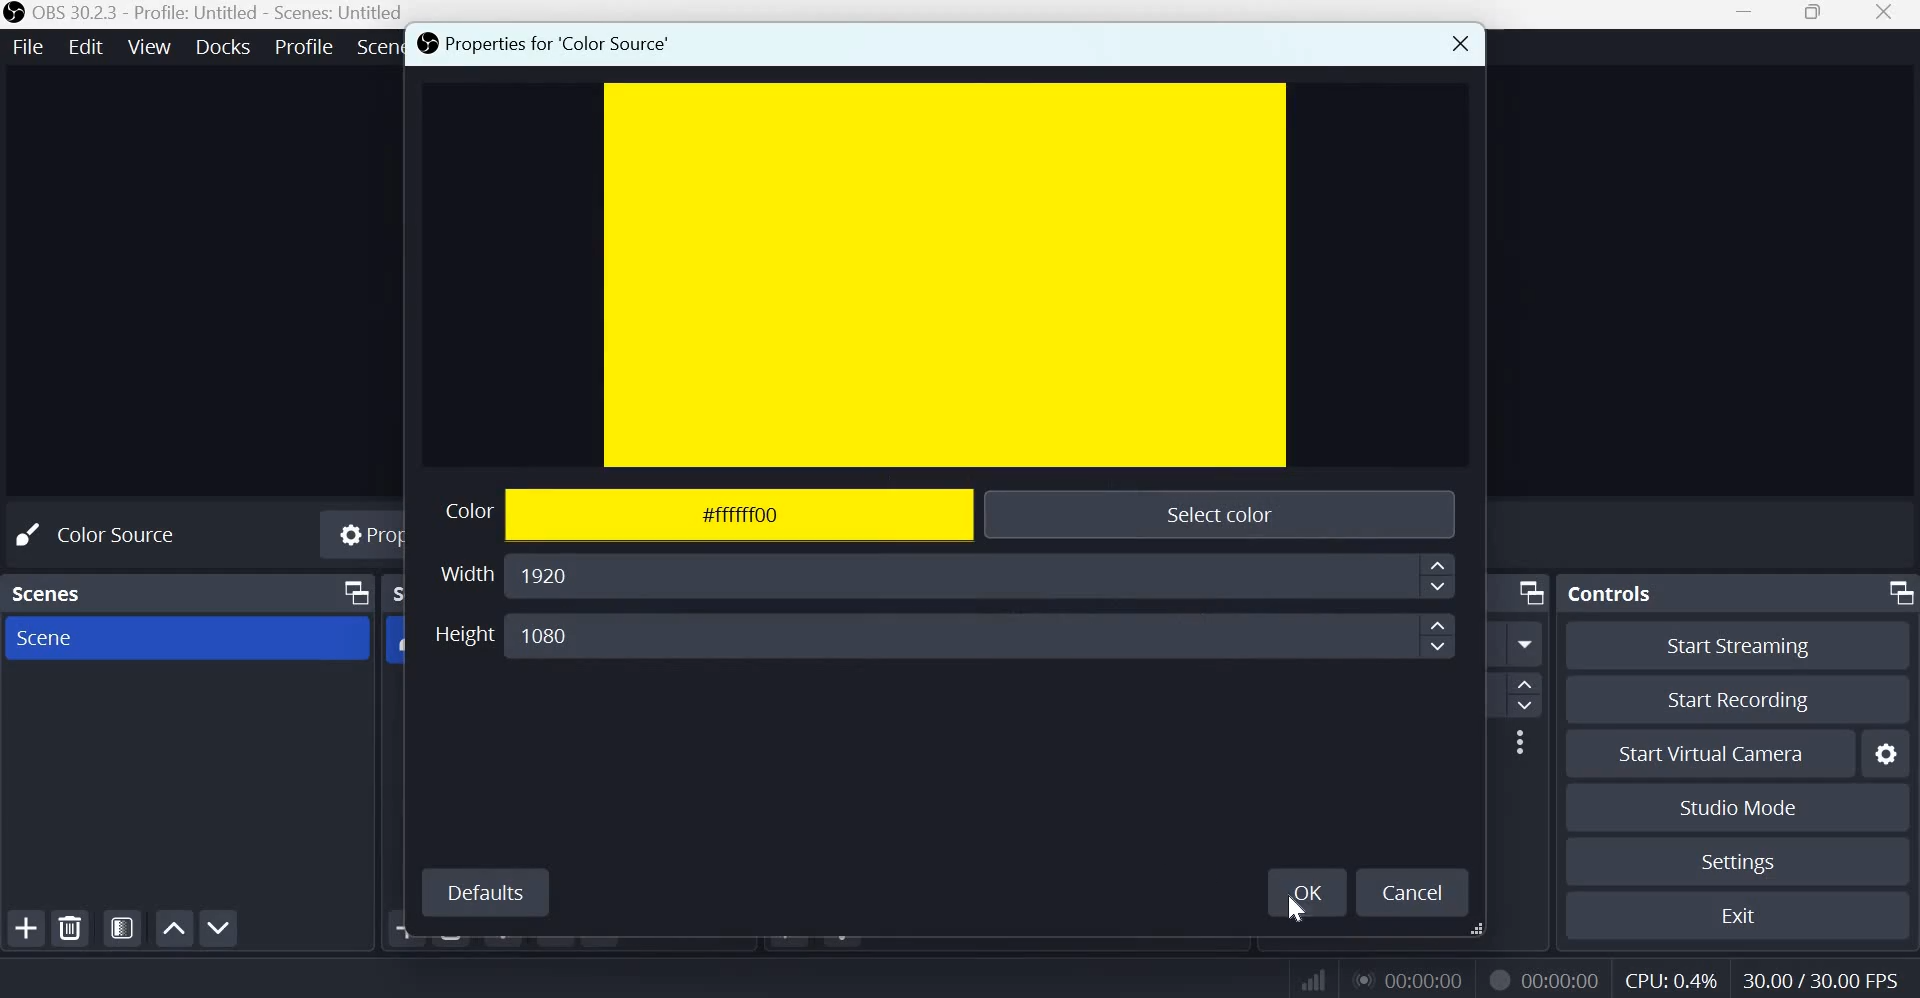 The image size is (1920, 998). Describe the element at coordinates (1520, 742) in the screenshot. I see `More options` at that location.